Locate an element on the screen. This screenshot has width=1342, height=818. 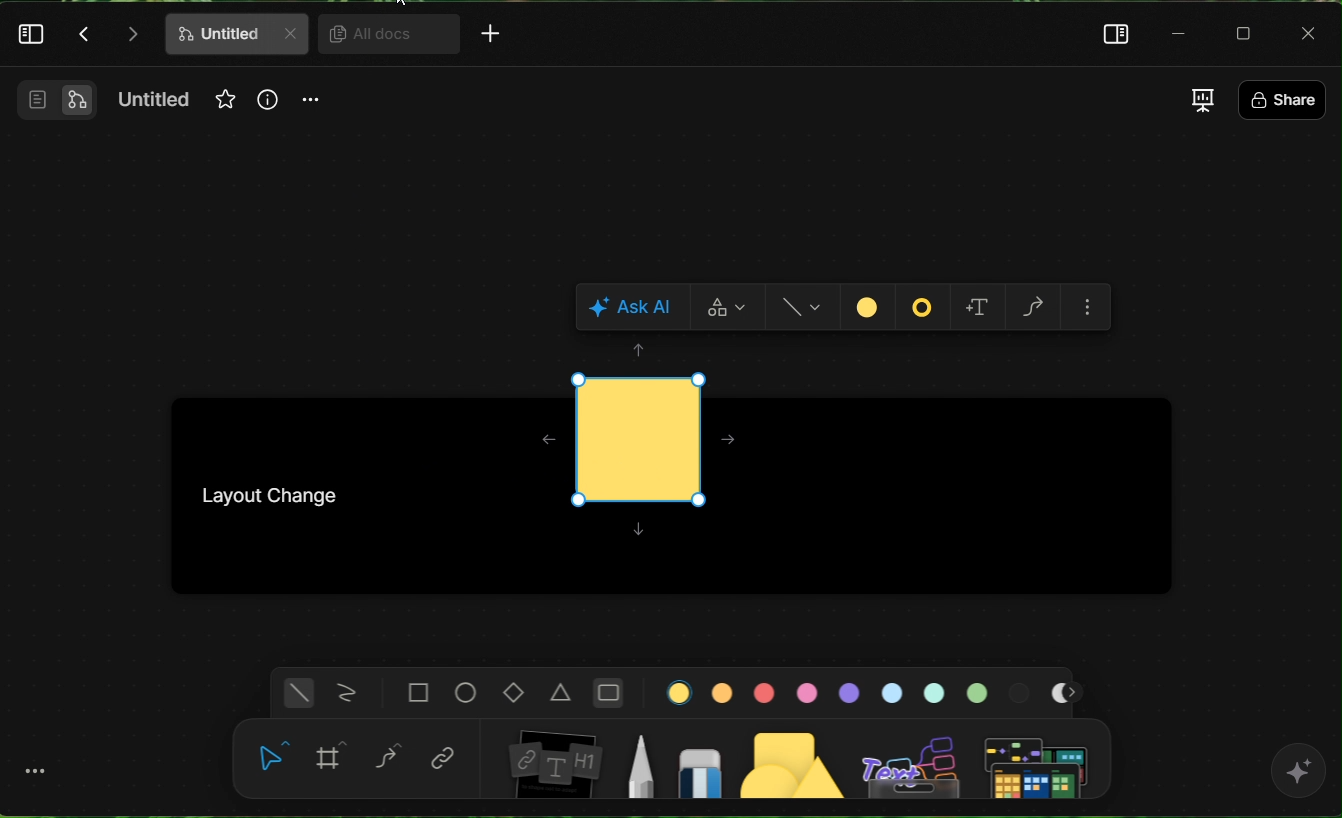
color is located at coordinates (861, 690).